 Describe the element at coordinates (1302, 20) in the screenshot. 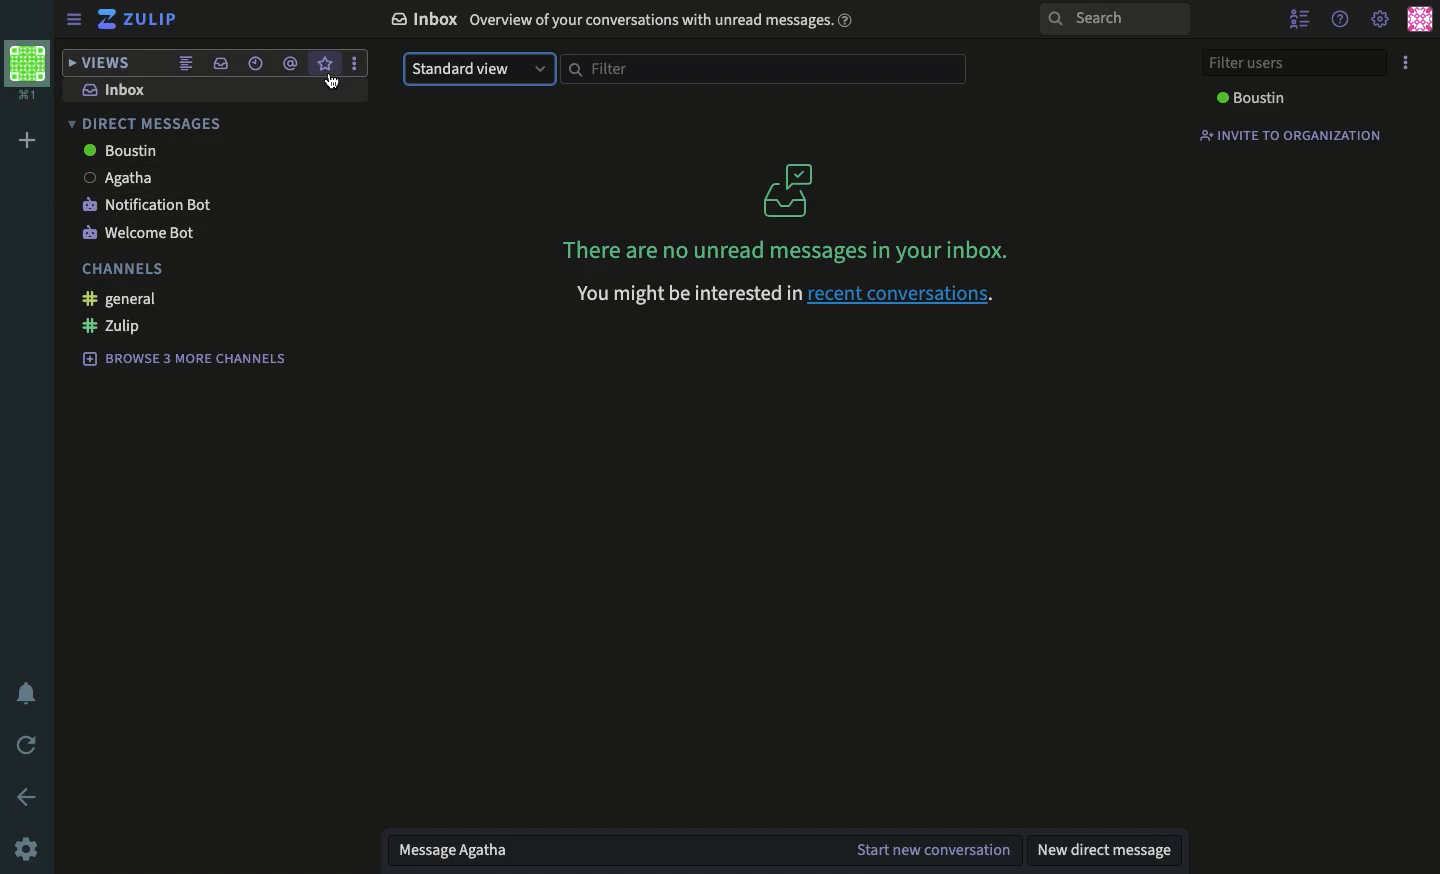

I see `hide user list` at that location.